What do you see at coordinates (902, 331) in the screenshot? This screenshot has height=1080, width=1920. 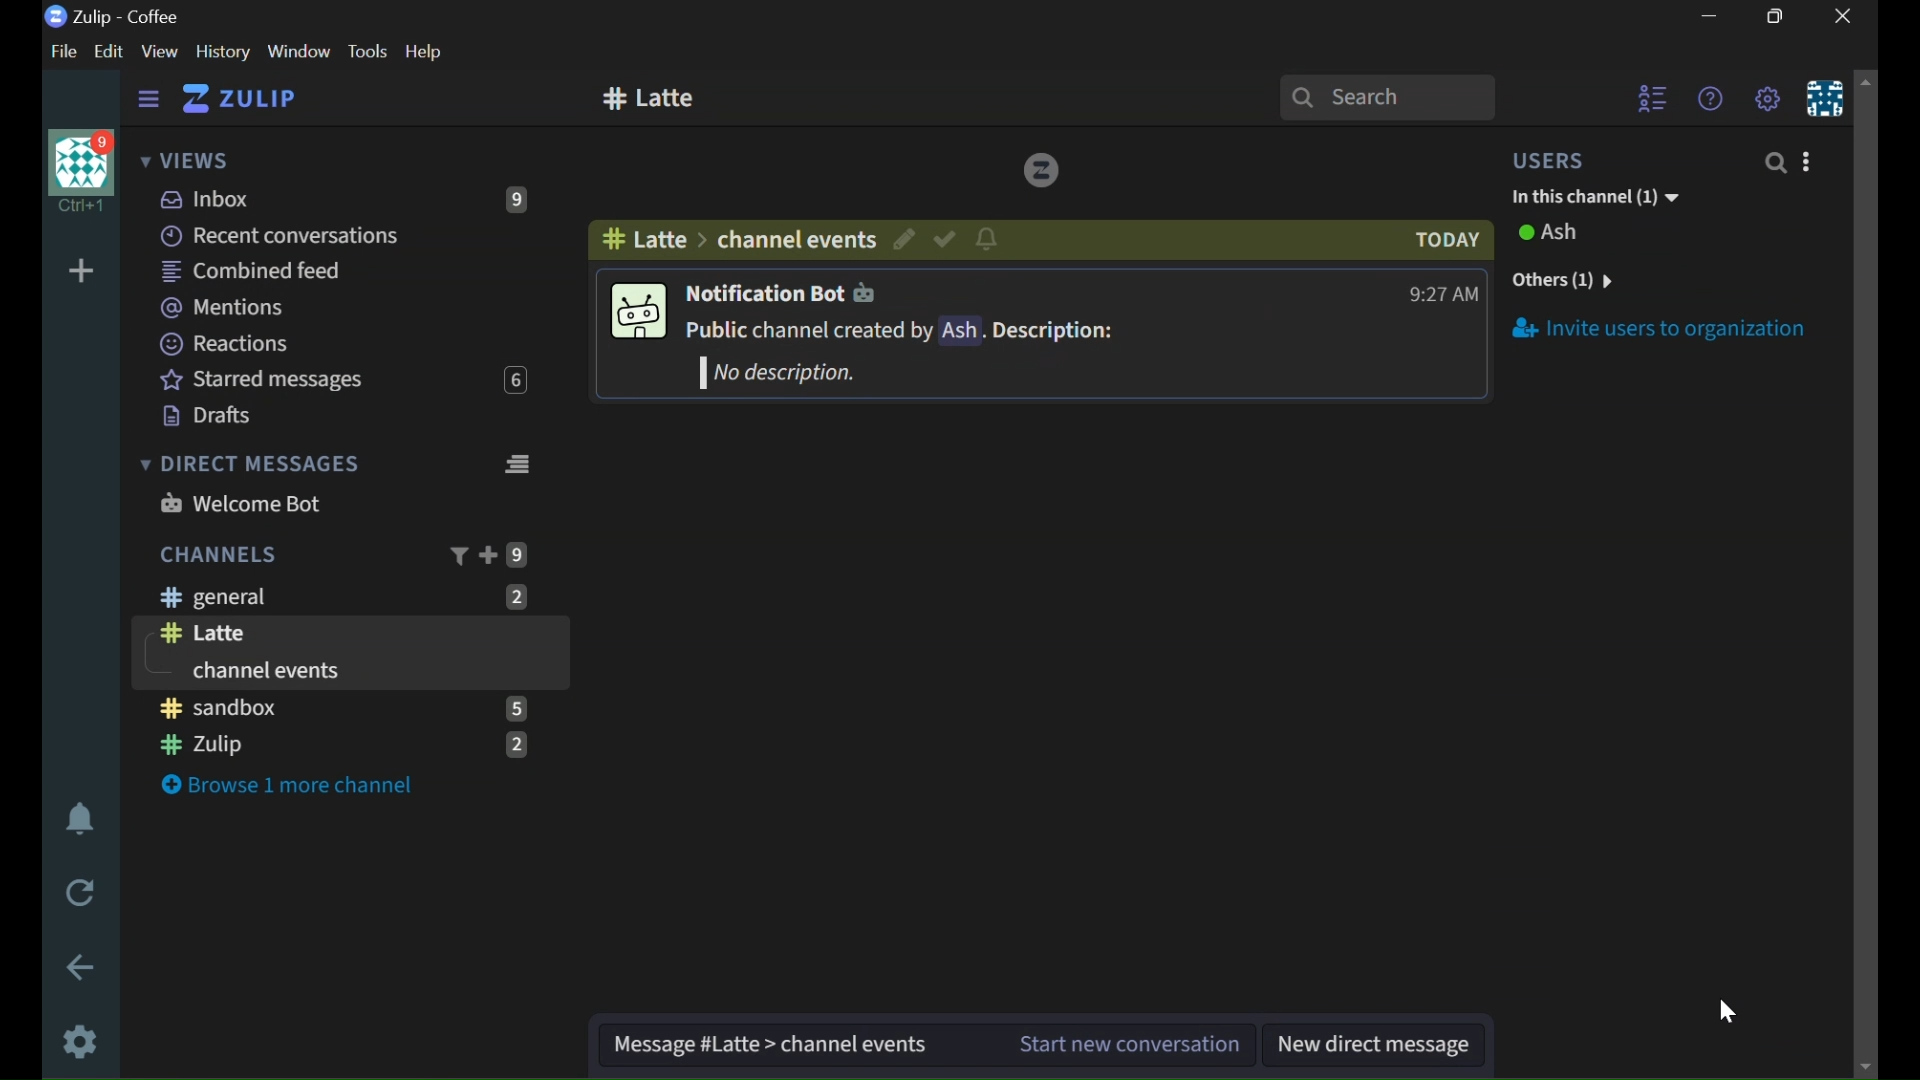 I see `Public channel created by ash. Description: ` at bounding box center [902, 331].